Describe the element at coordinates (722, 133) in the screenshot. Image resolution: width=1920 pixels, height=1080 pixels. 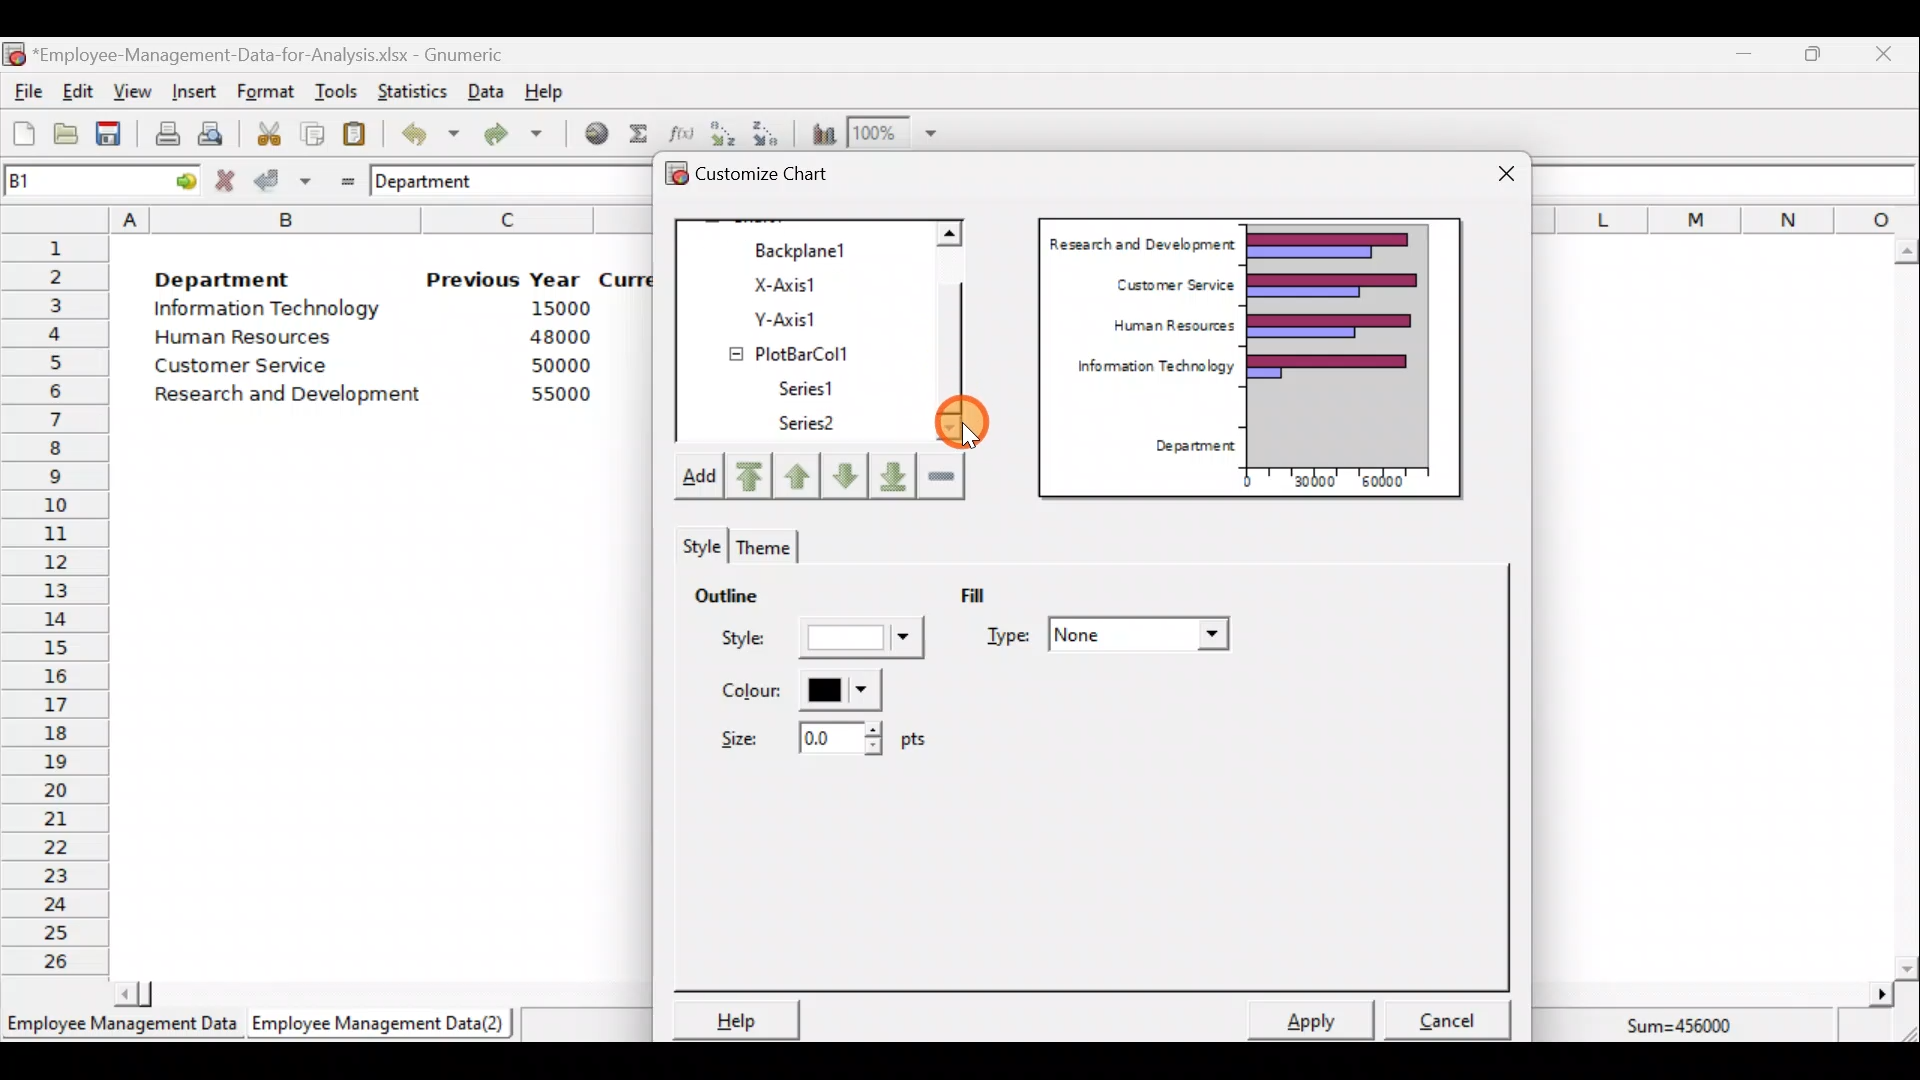
I see `Sort in Ascending order` at that location.